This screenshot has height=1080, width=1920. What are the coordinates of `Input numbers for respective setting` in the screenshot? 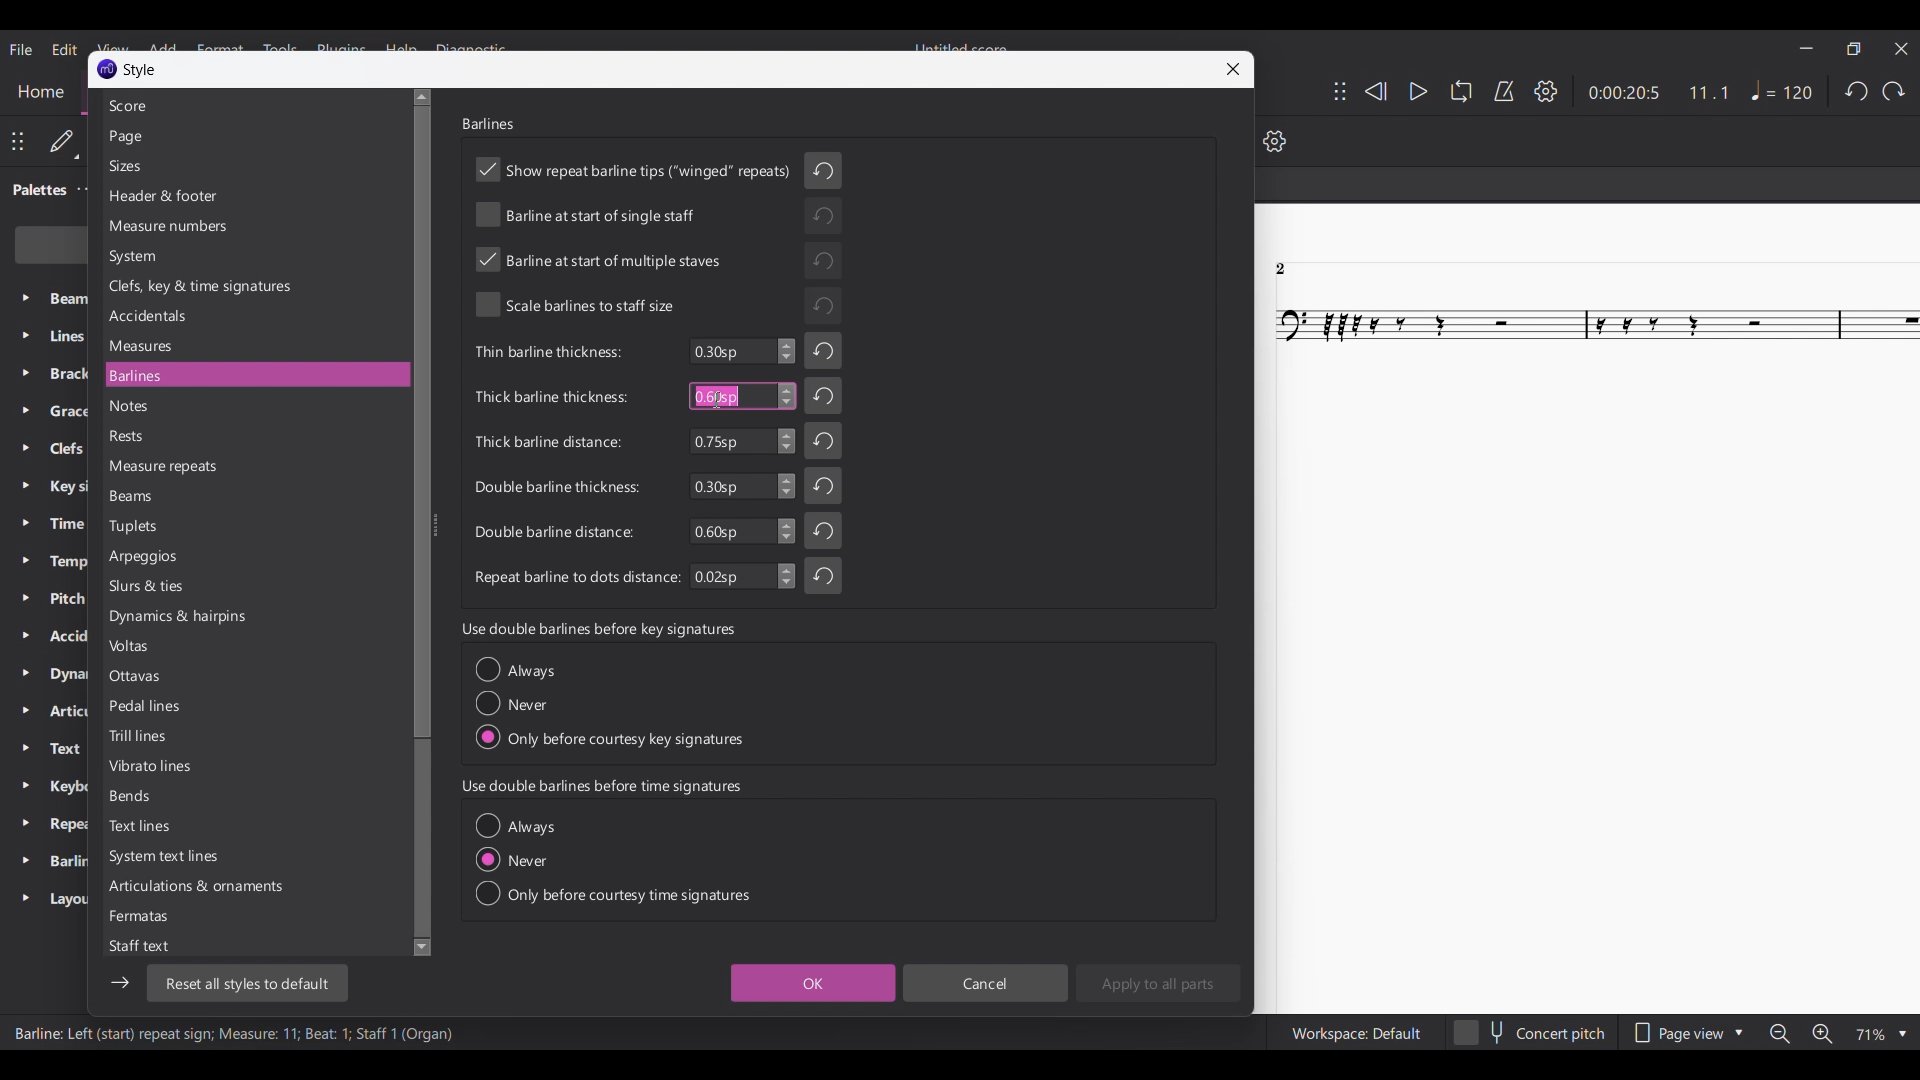 It's located at (742, 464).